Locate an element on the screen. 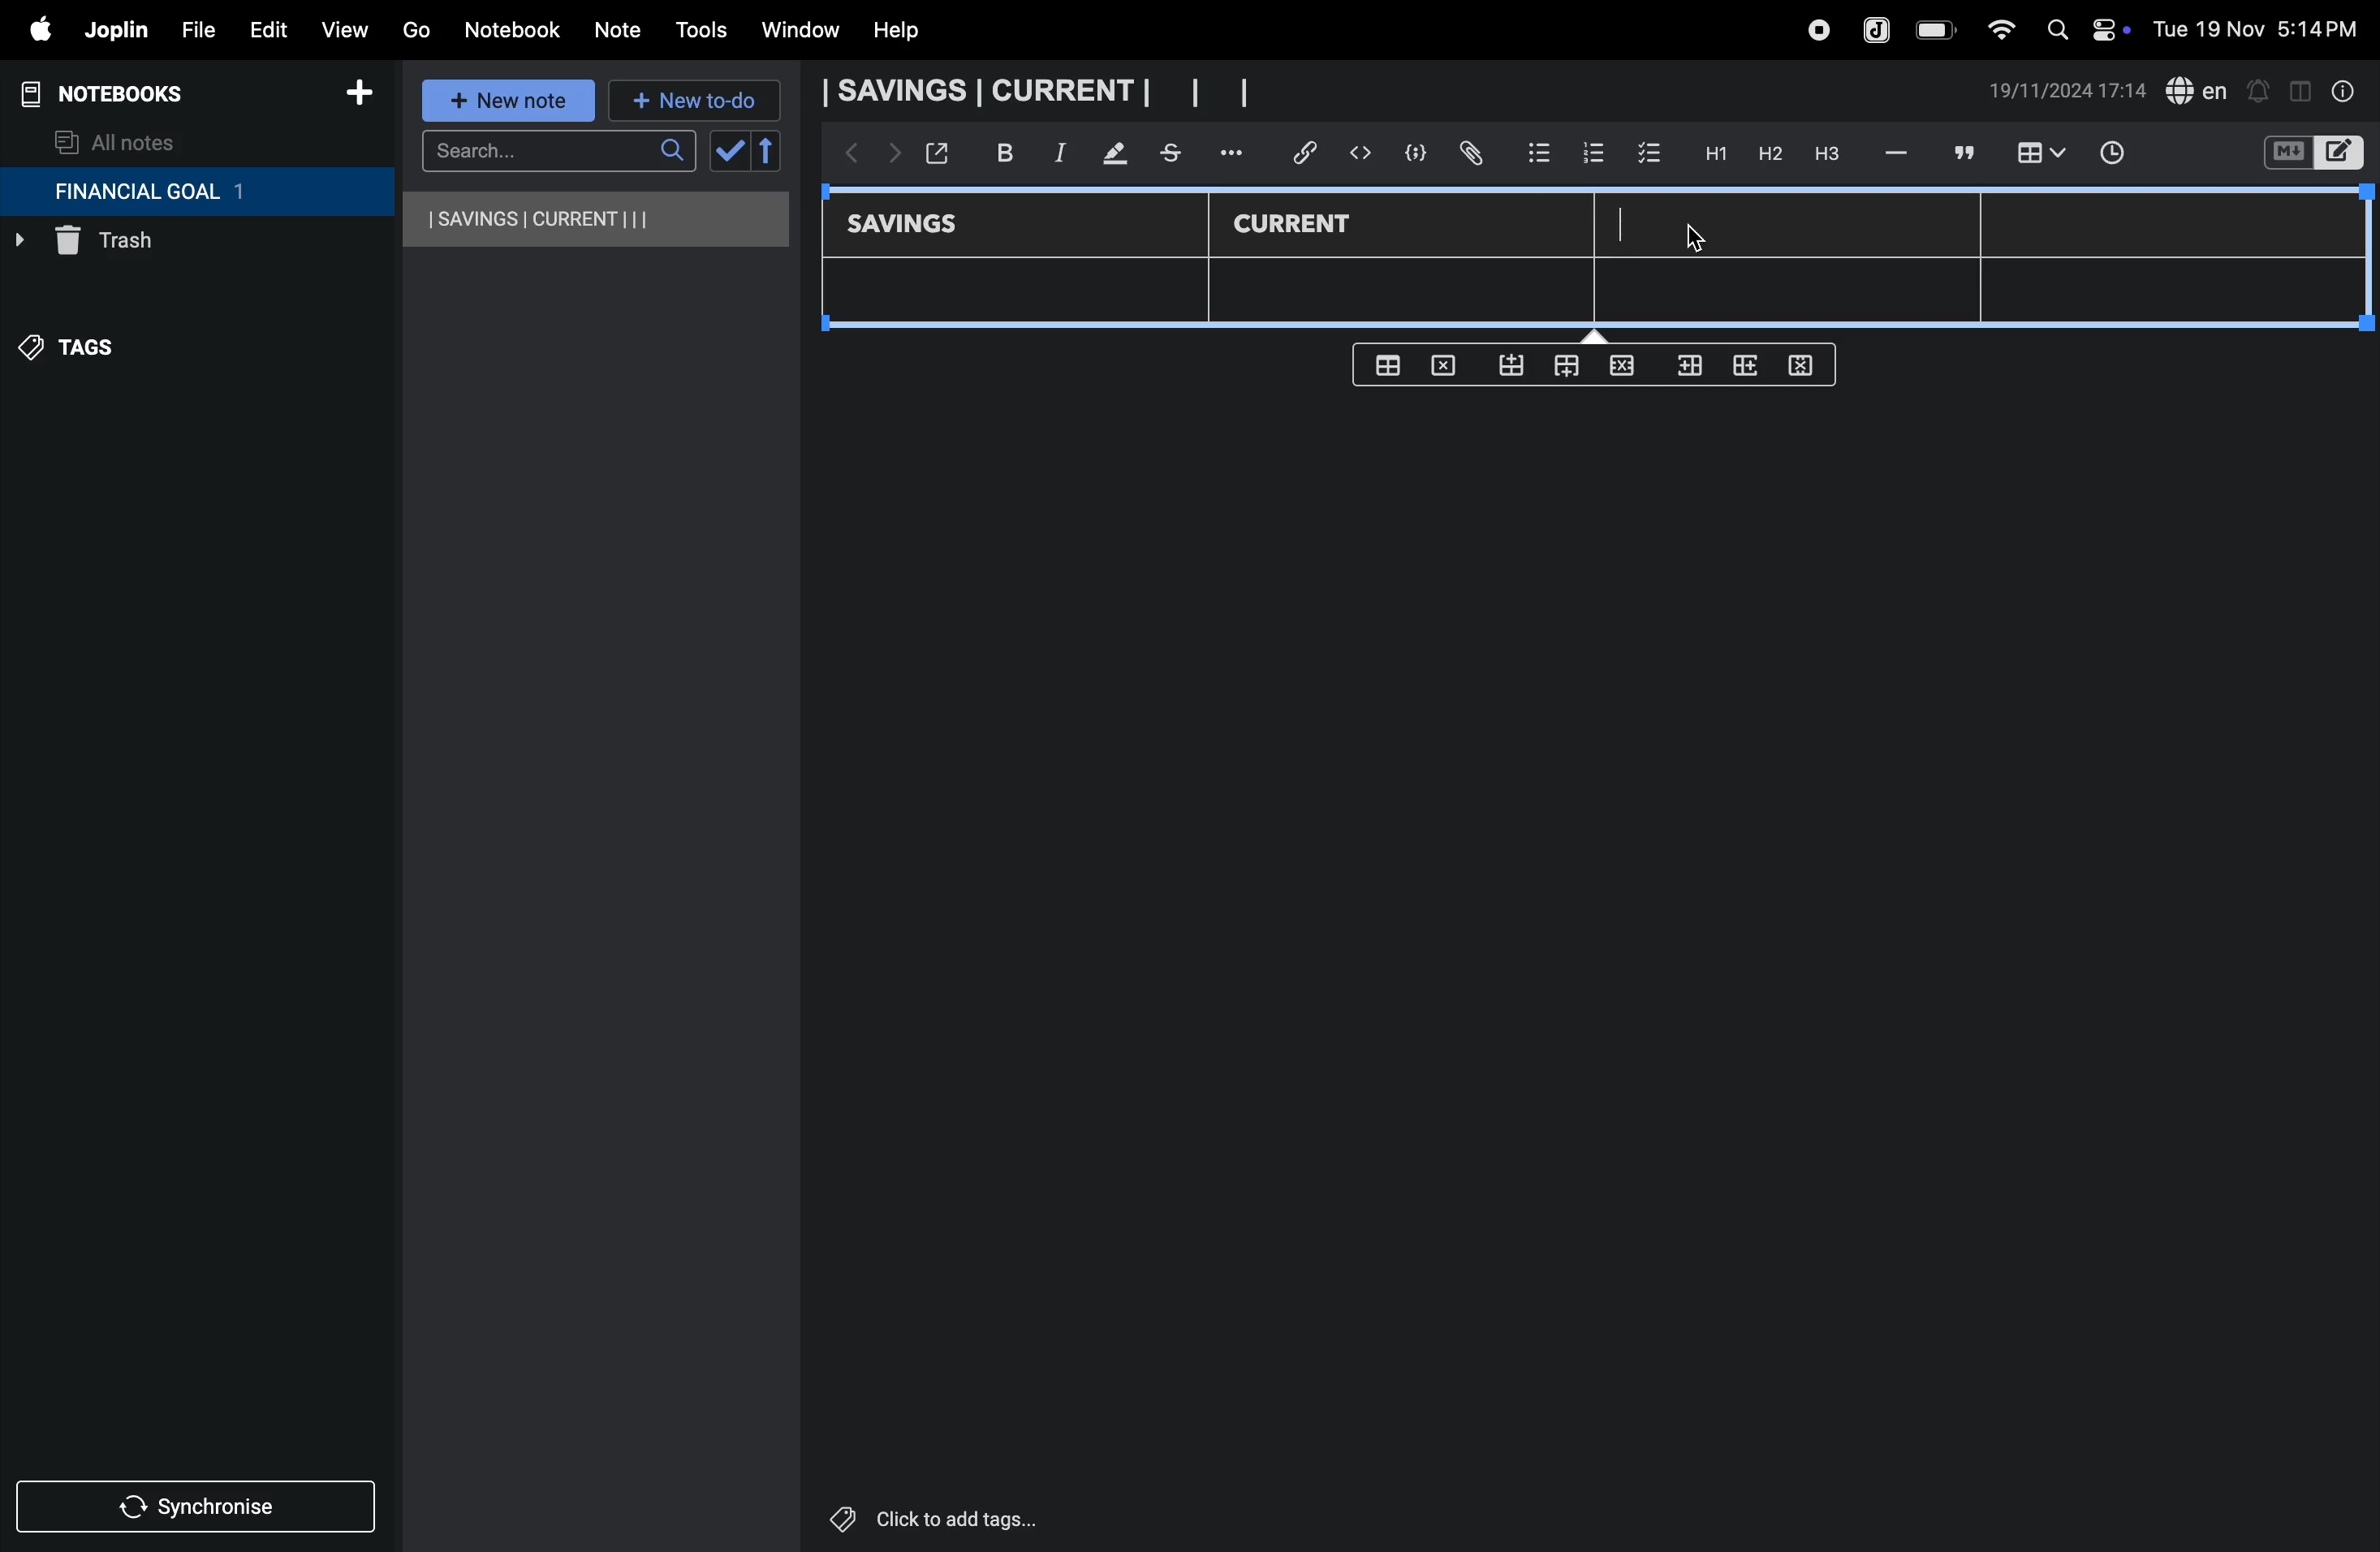  bullet list is located at coordinates (1539, 150).